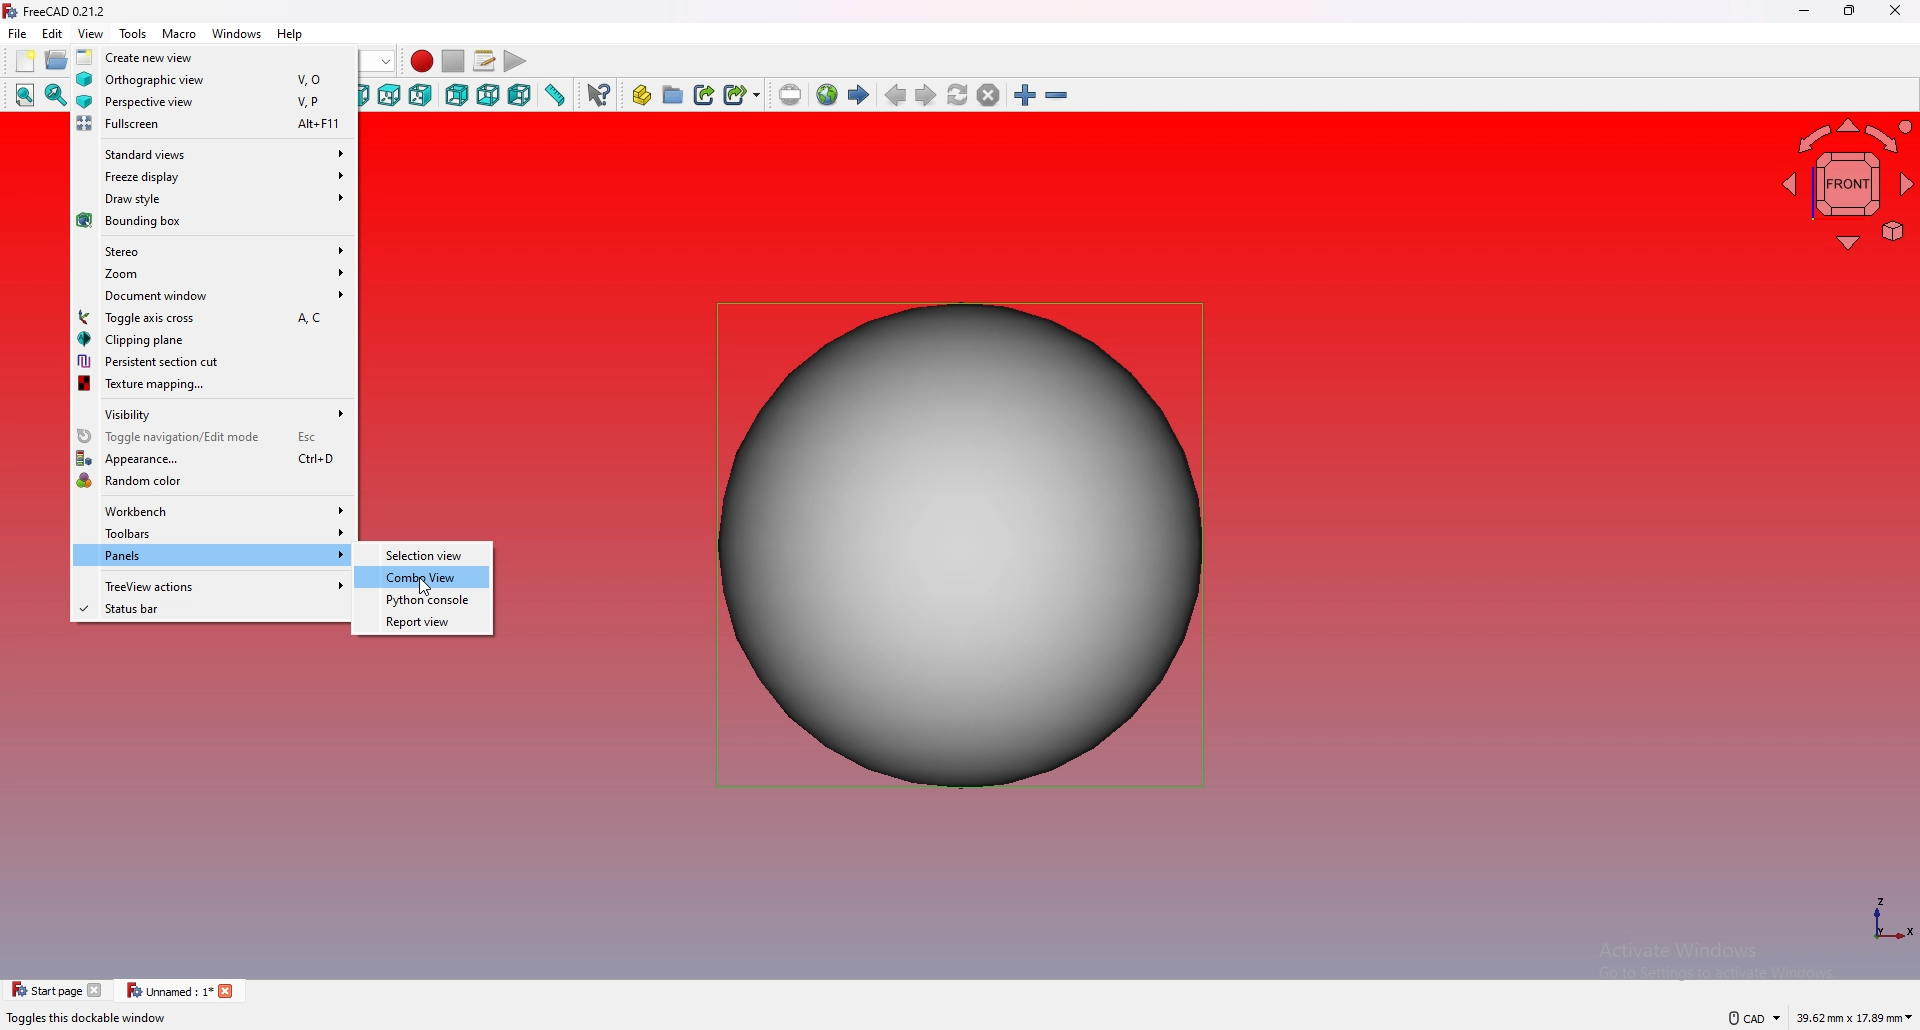  What do you see at coordinates (213, 459) in the screenshot?
I see `appearance` at bounding box center [213, 459].